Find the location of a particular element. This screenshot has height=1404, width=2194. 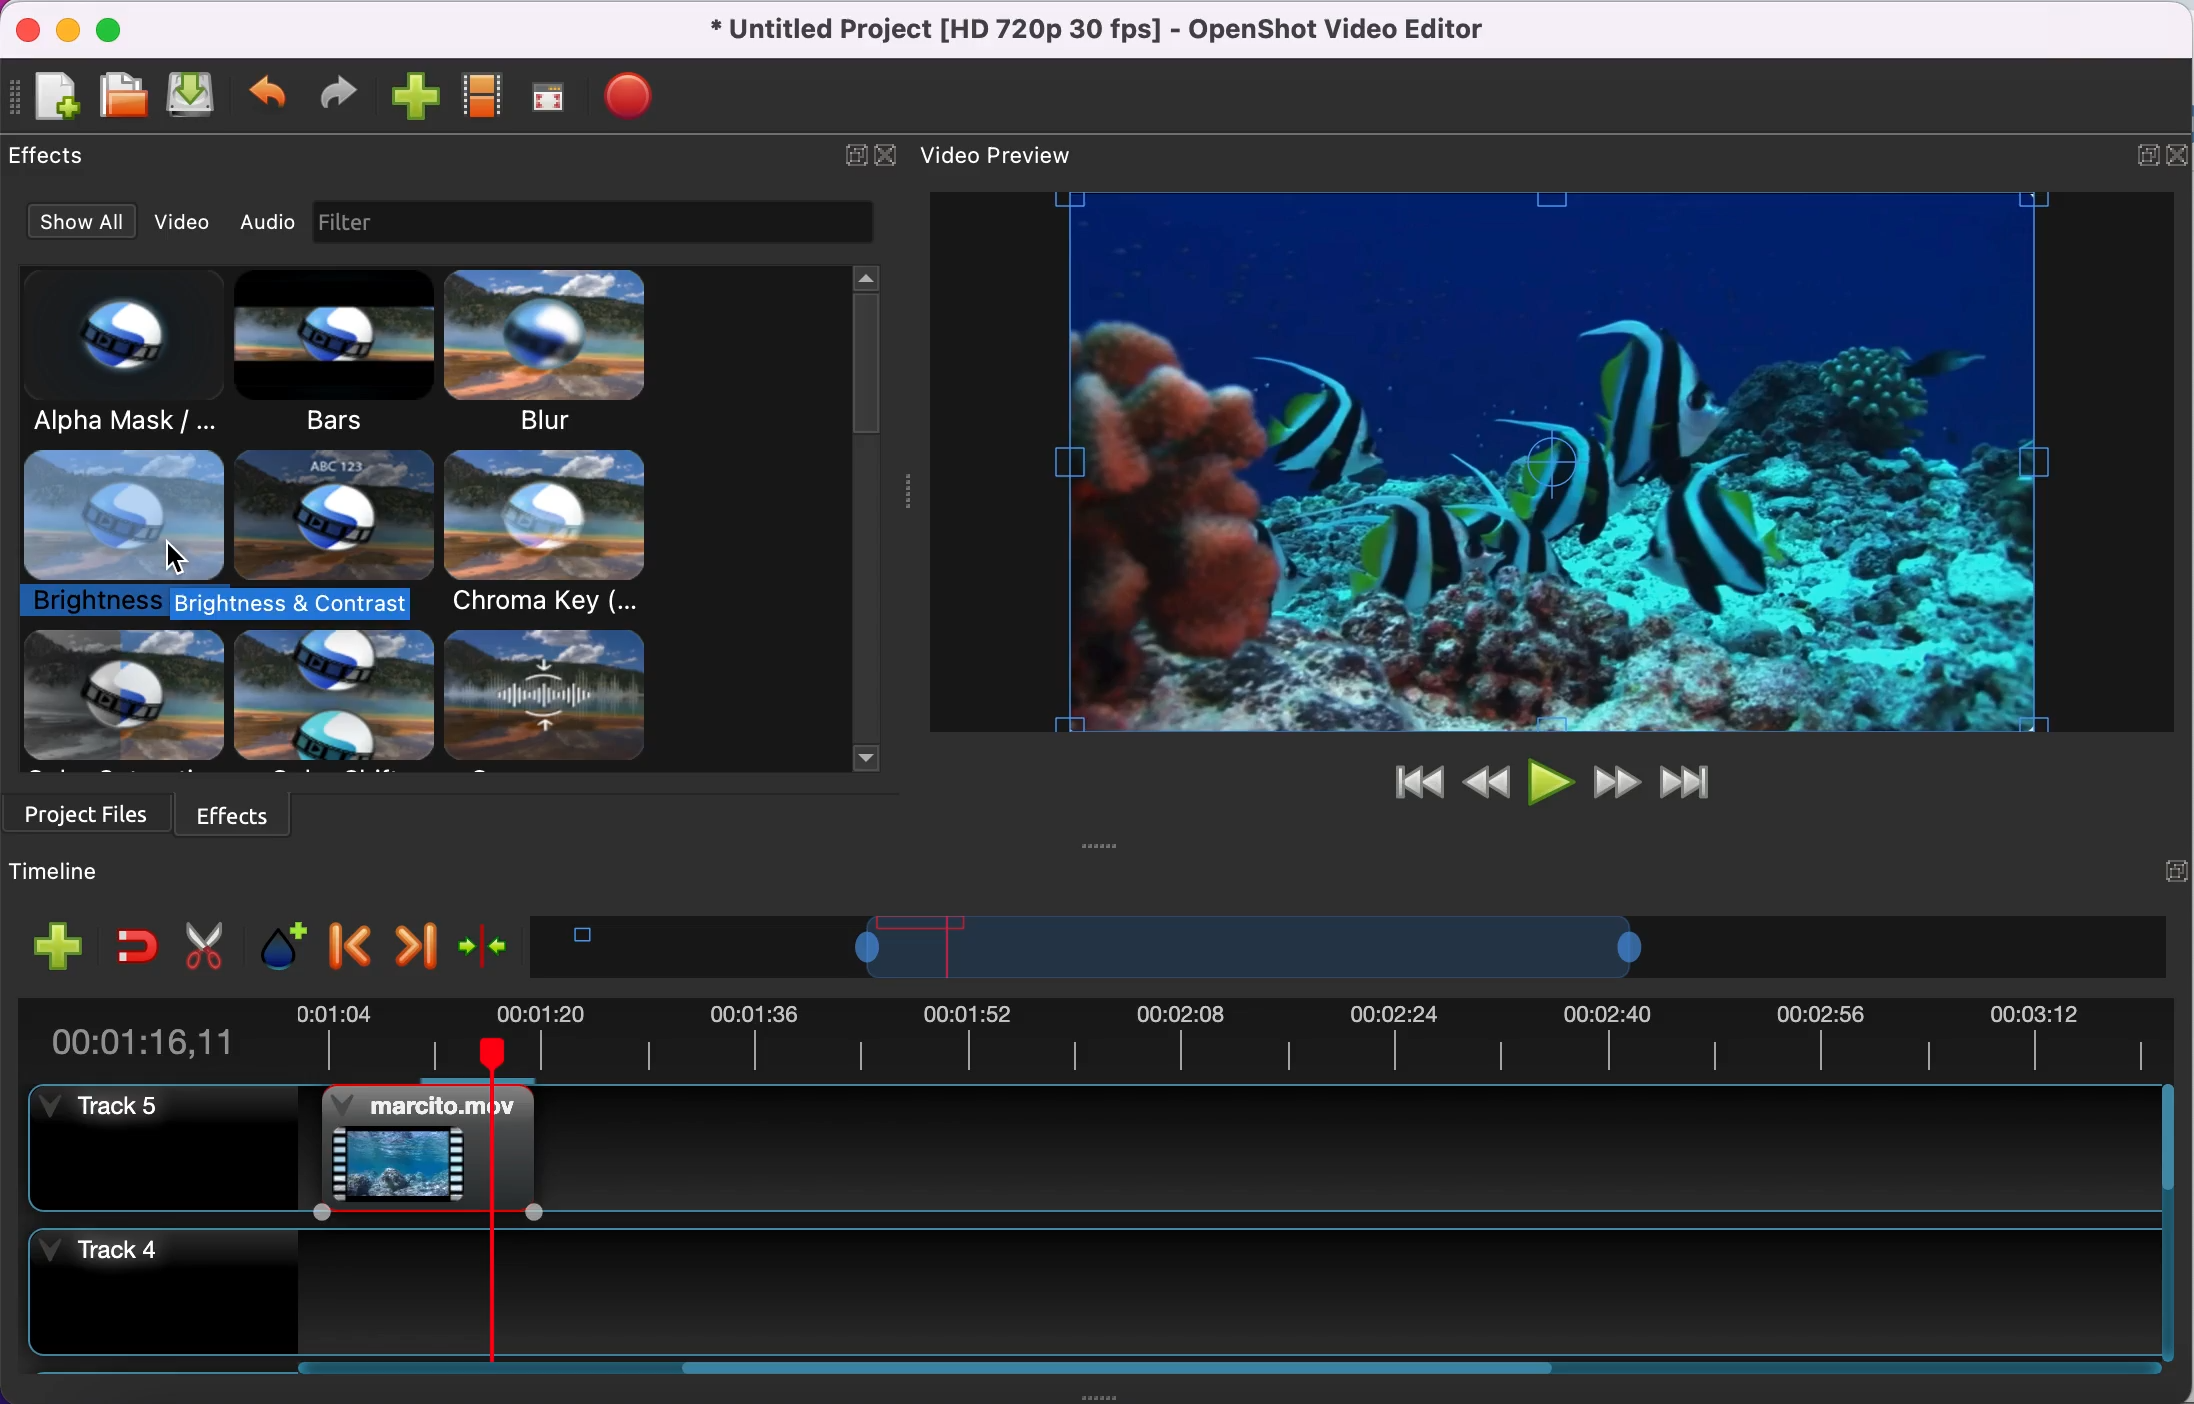

track 4 is located at coordinates (1090, 1293).